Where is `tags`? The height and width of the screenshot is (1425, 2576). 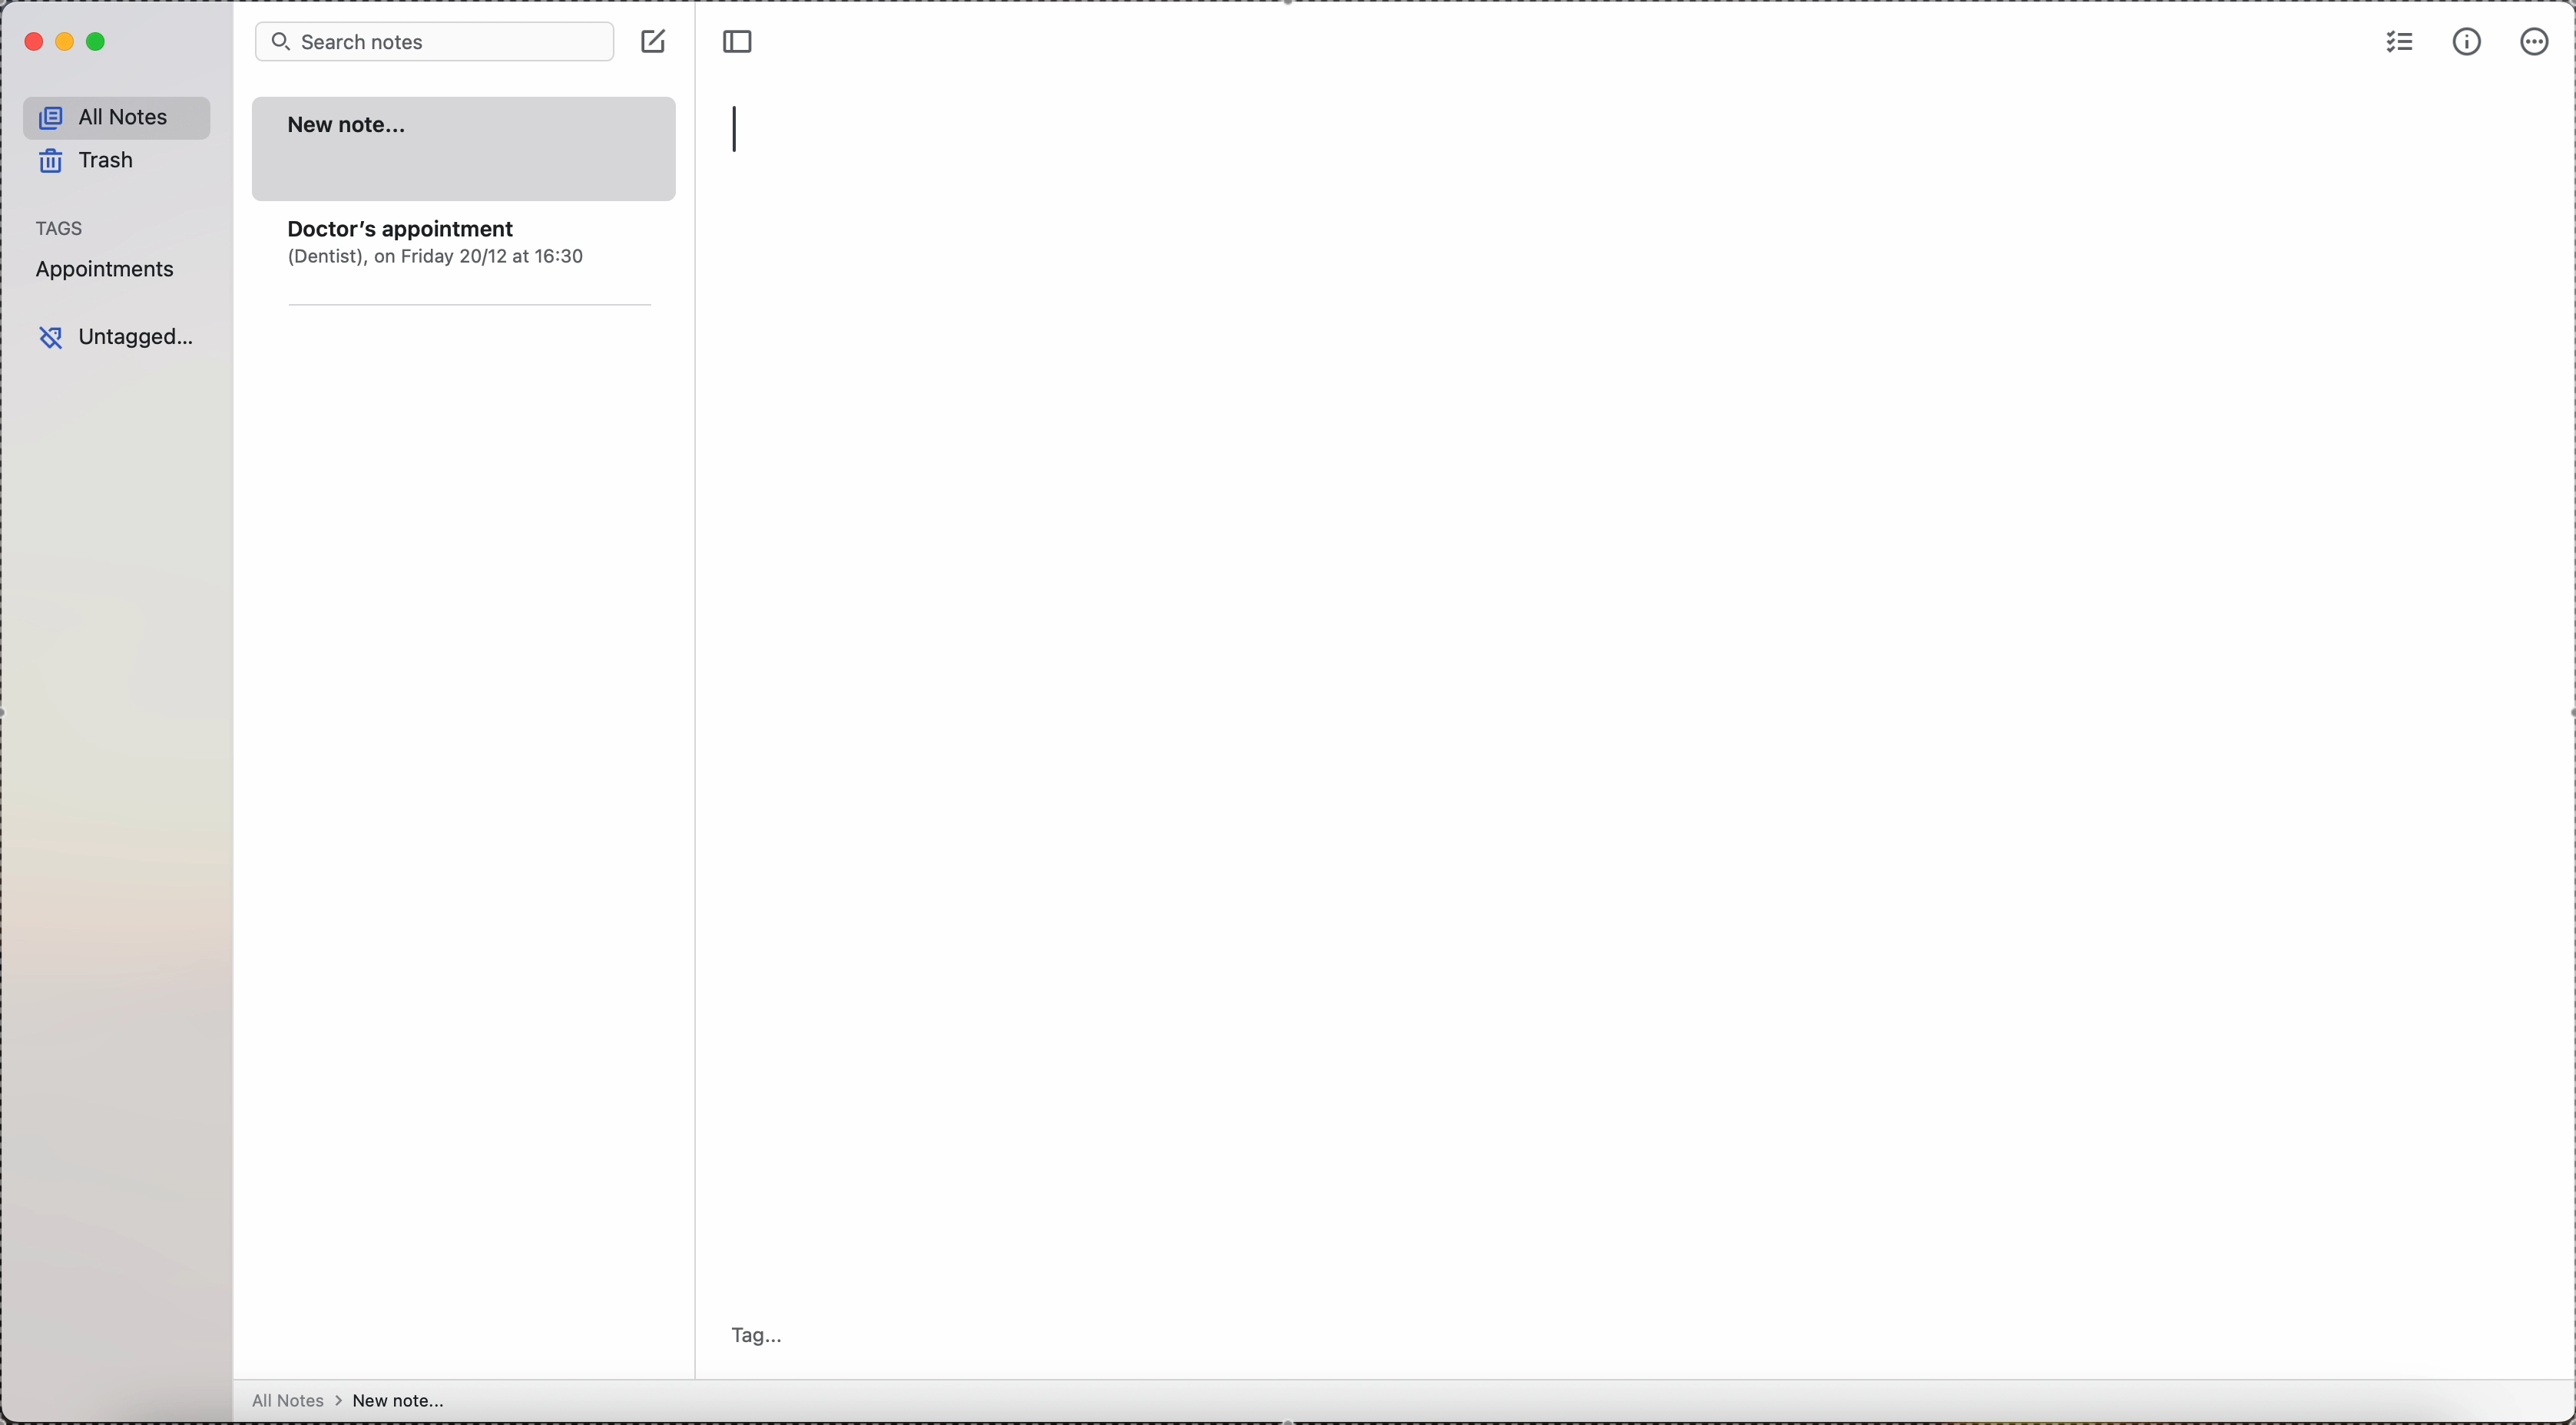 tags is located at coordinates (59, 225).